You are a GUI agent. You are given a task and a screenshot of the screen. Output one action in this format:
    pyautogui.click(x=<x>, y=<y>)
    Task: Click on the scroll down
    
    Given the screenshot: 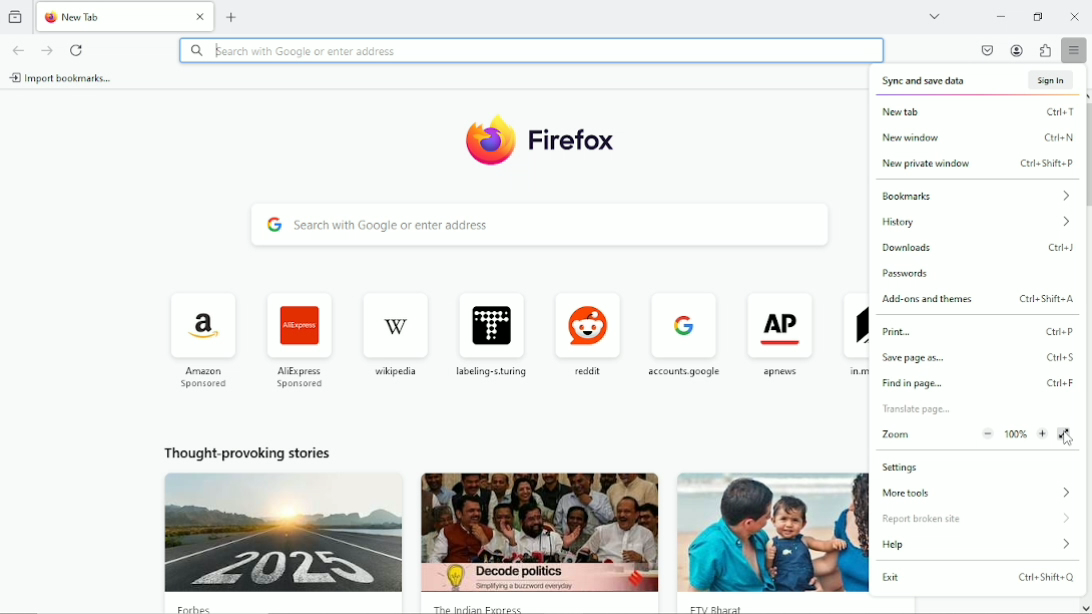 What is the action you would take?
    pyautogui.click(x=1084, y=606)
    